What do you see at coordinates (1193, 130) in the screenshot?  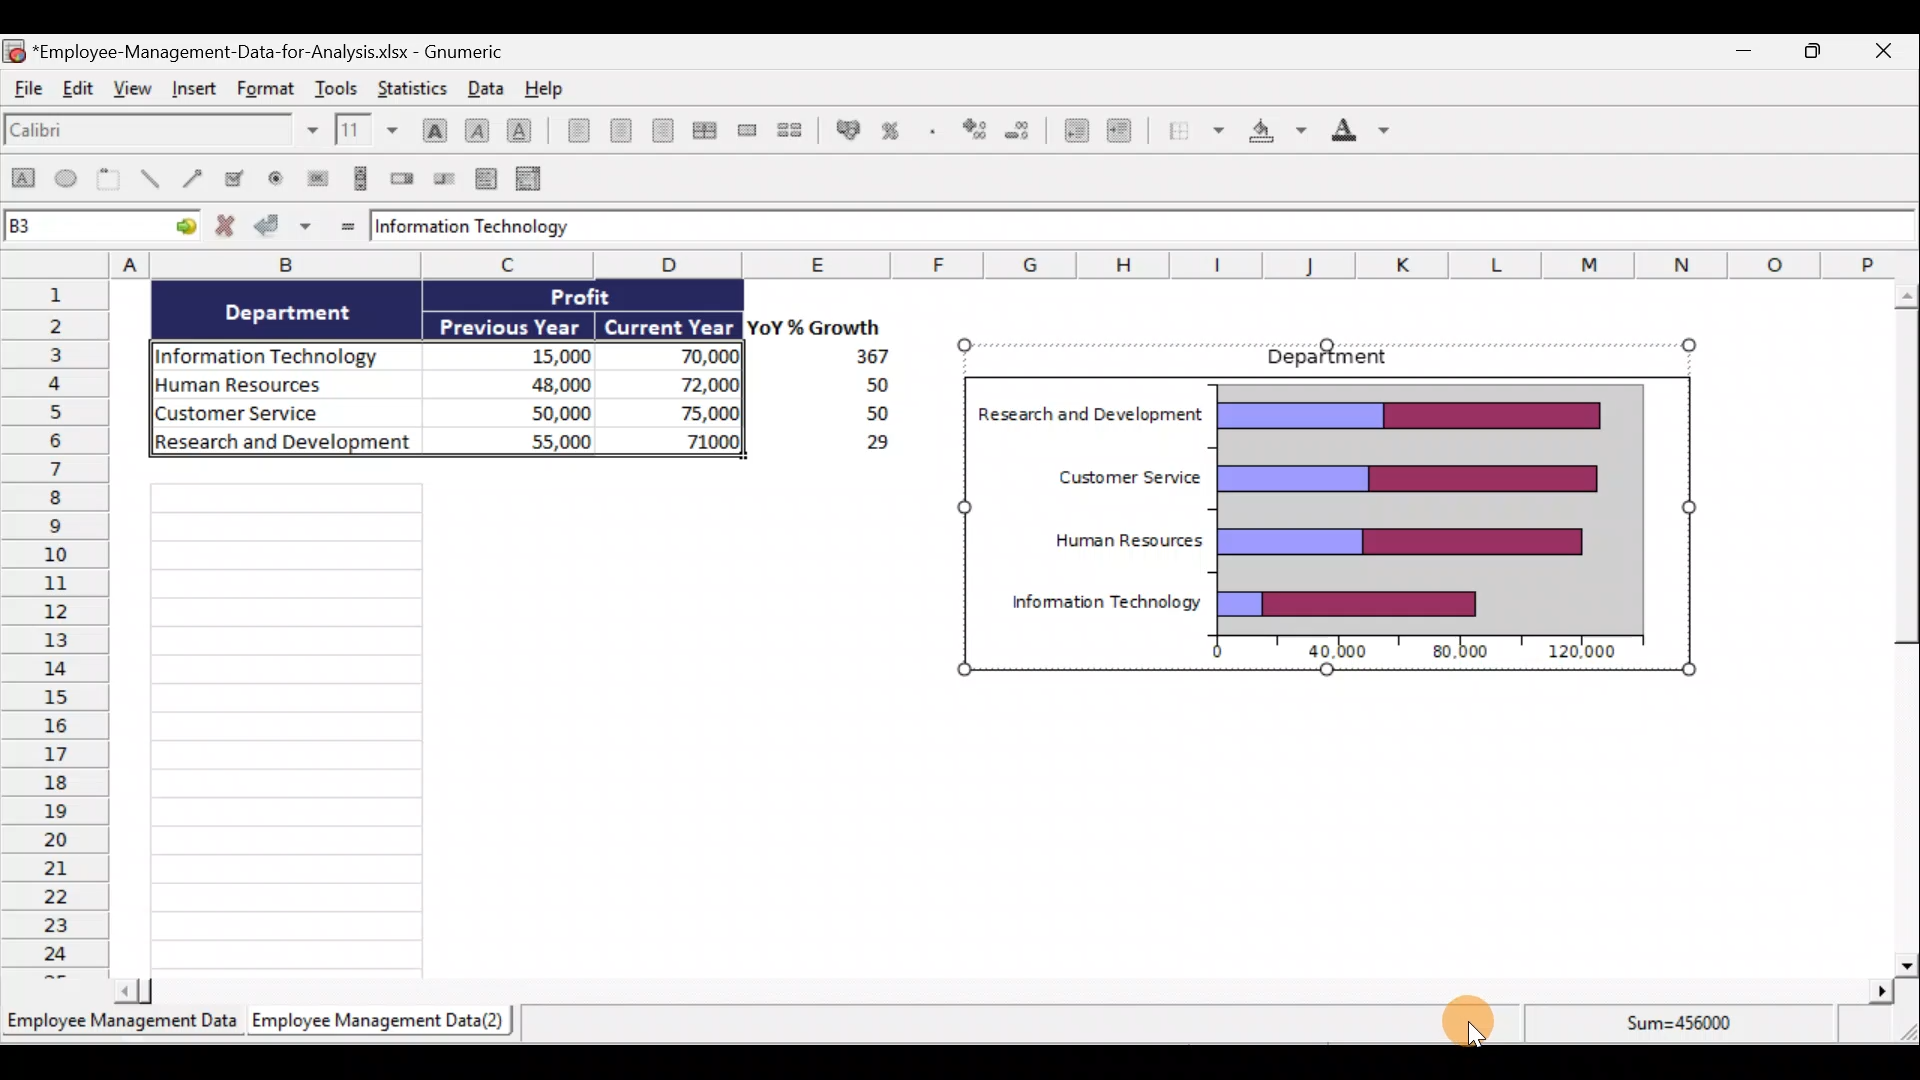 I see `Borders` at bounding box center [1193, 130].